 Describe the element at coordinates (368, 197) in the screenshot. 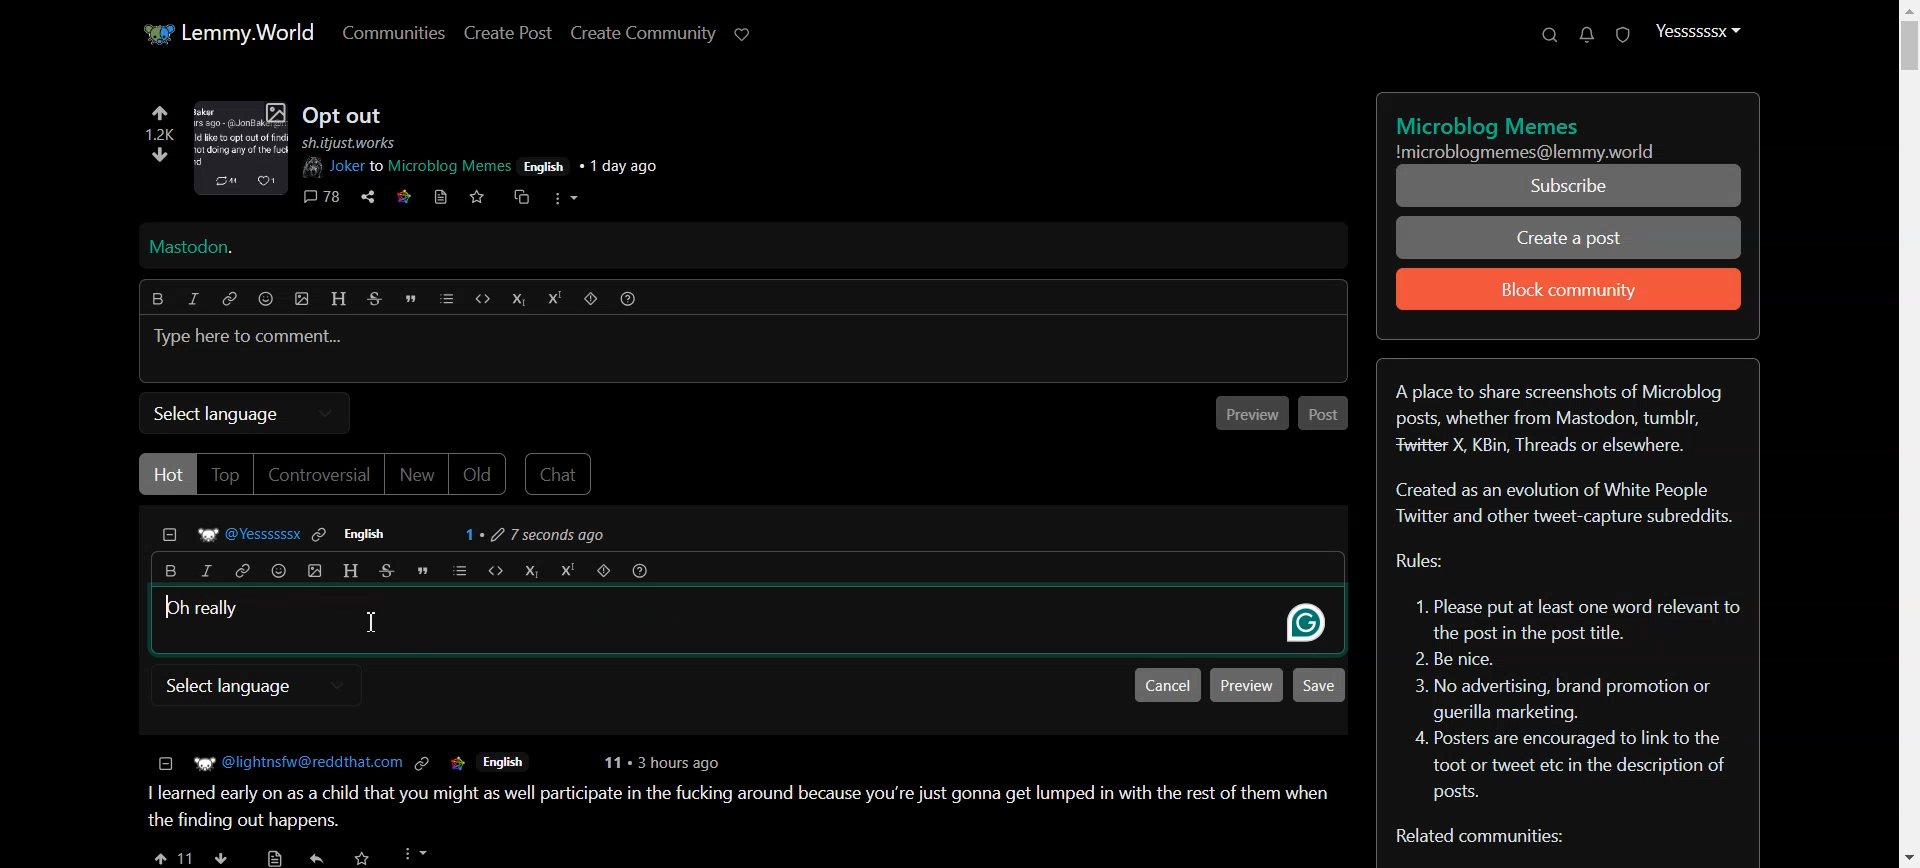

I see `share` at that location.